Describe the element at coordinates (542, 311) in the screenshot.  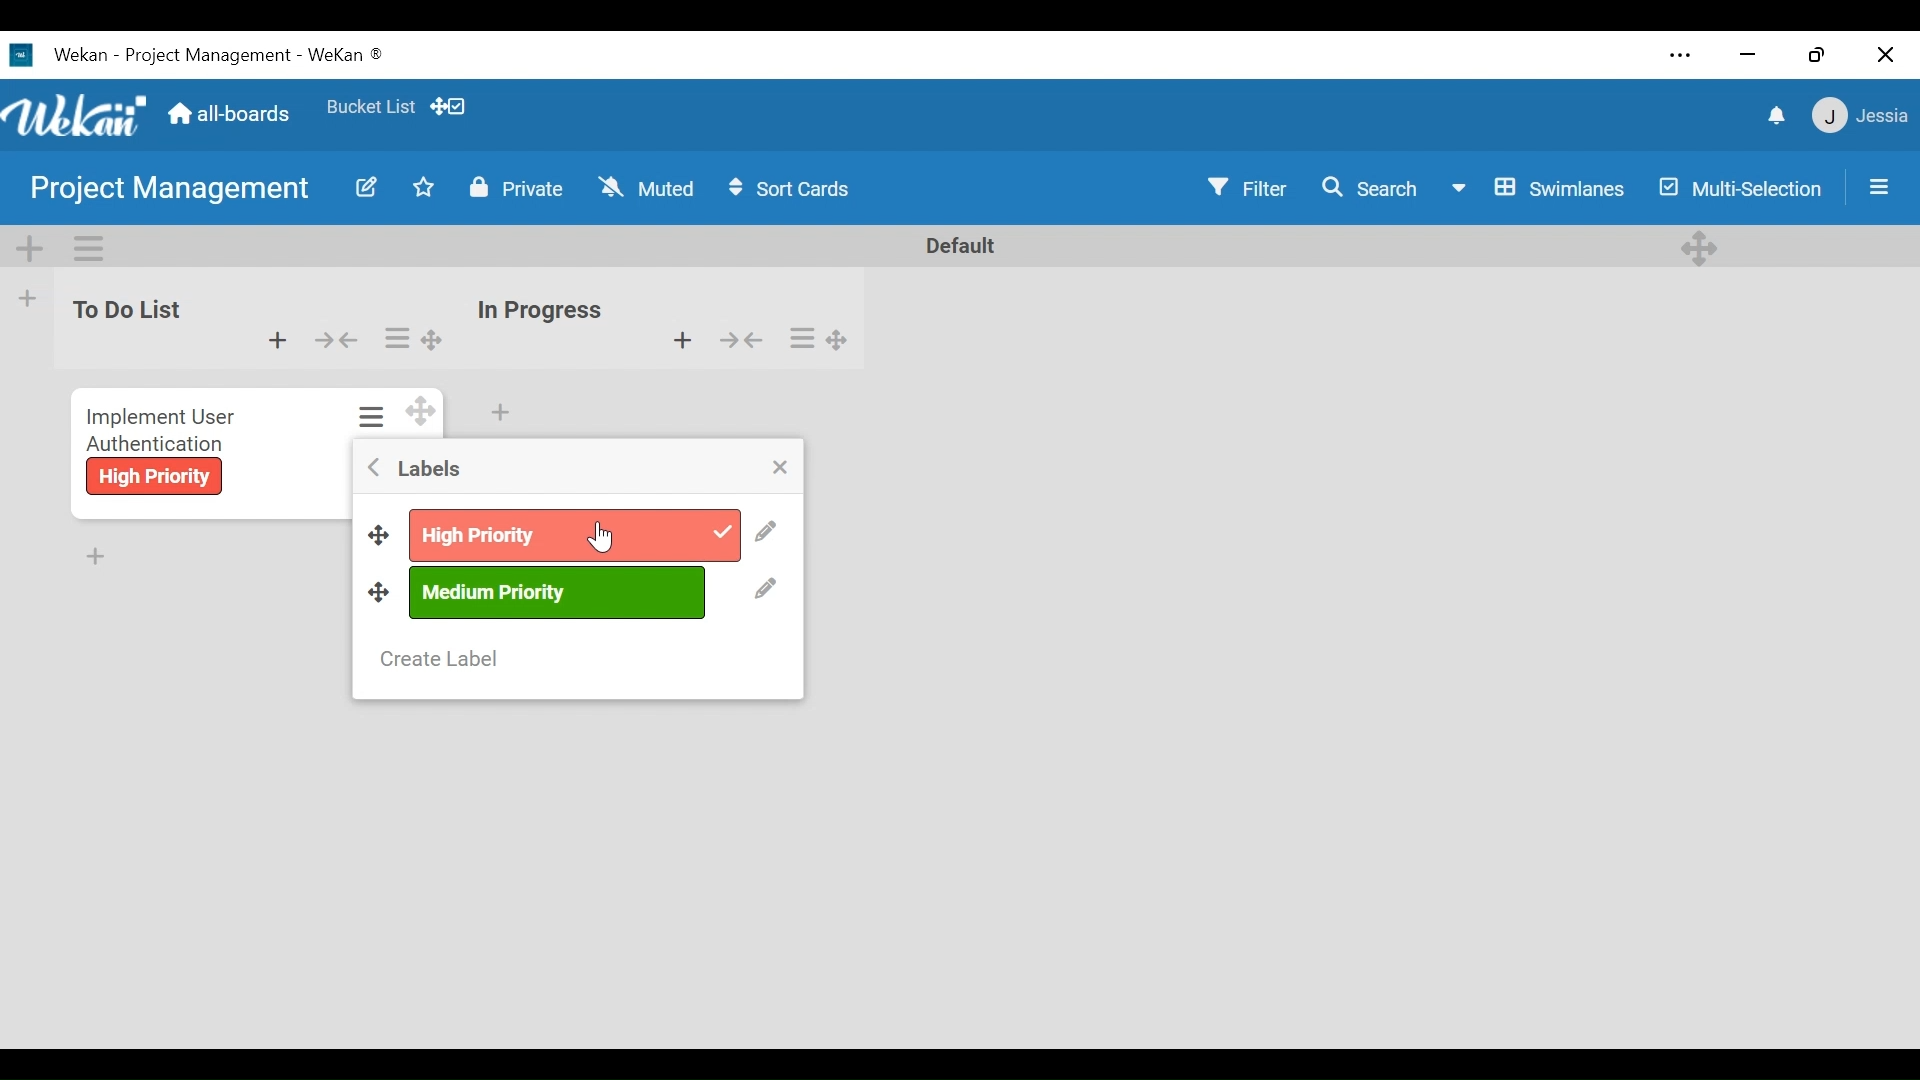
I see `In Progress` at that location.